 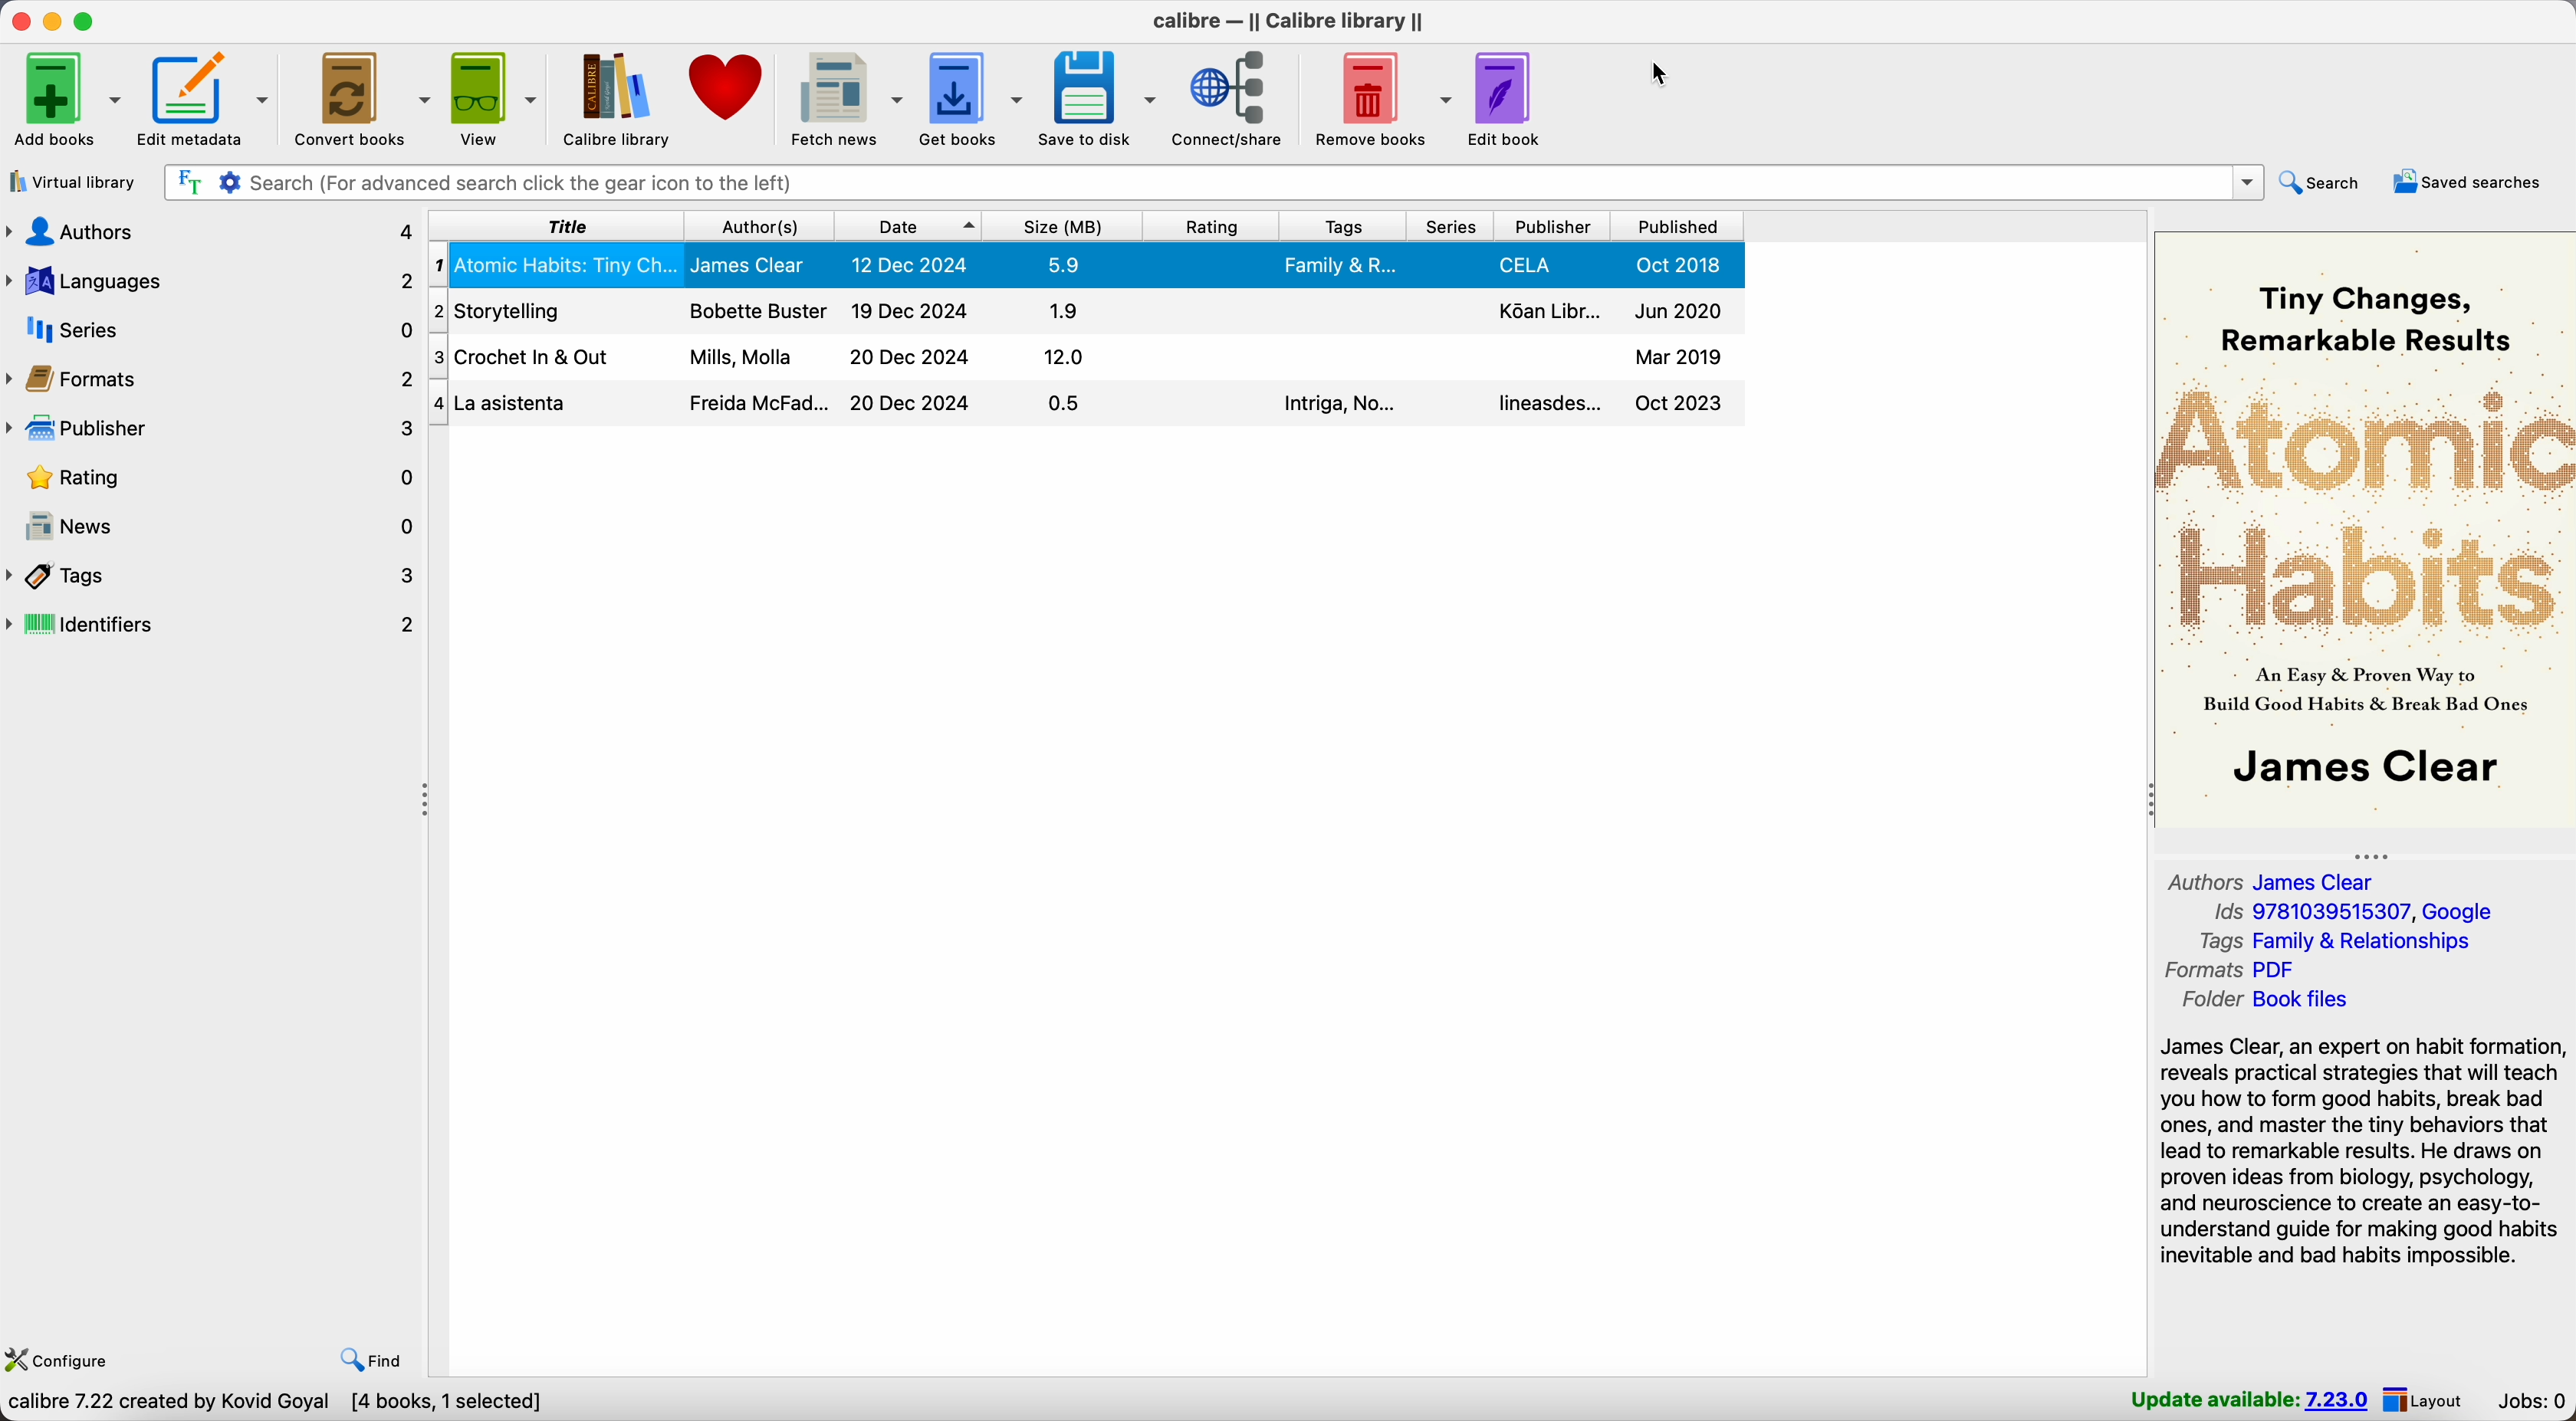 What do you see at coordinates (763, 225) in the screenshot?
I see `author(s)` at bounding box center [763, 225].